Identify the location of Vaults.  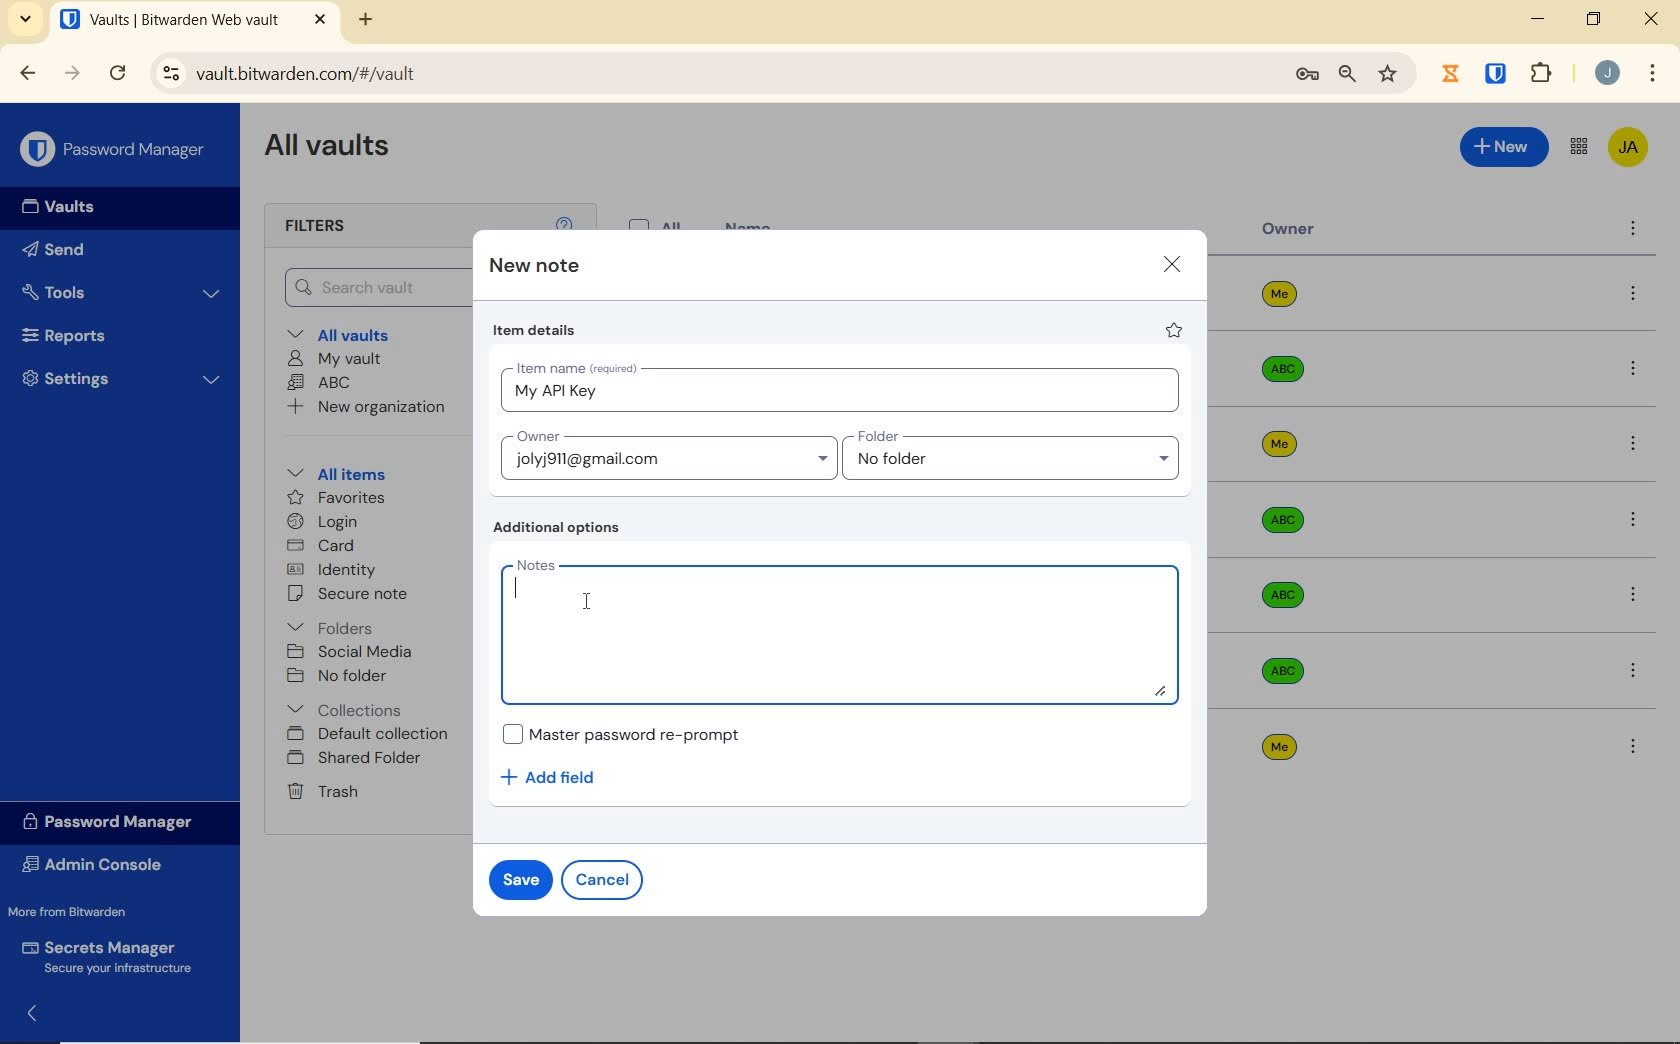
(68, 209).